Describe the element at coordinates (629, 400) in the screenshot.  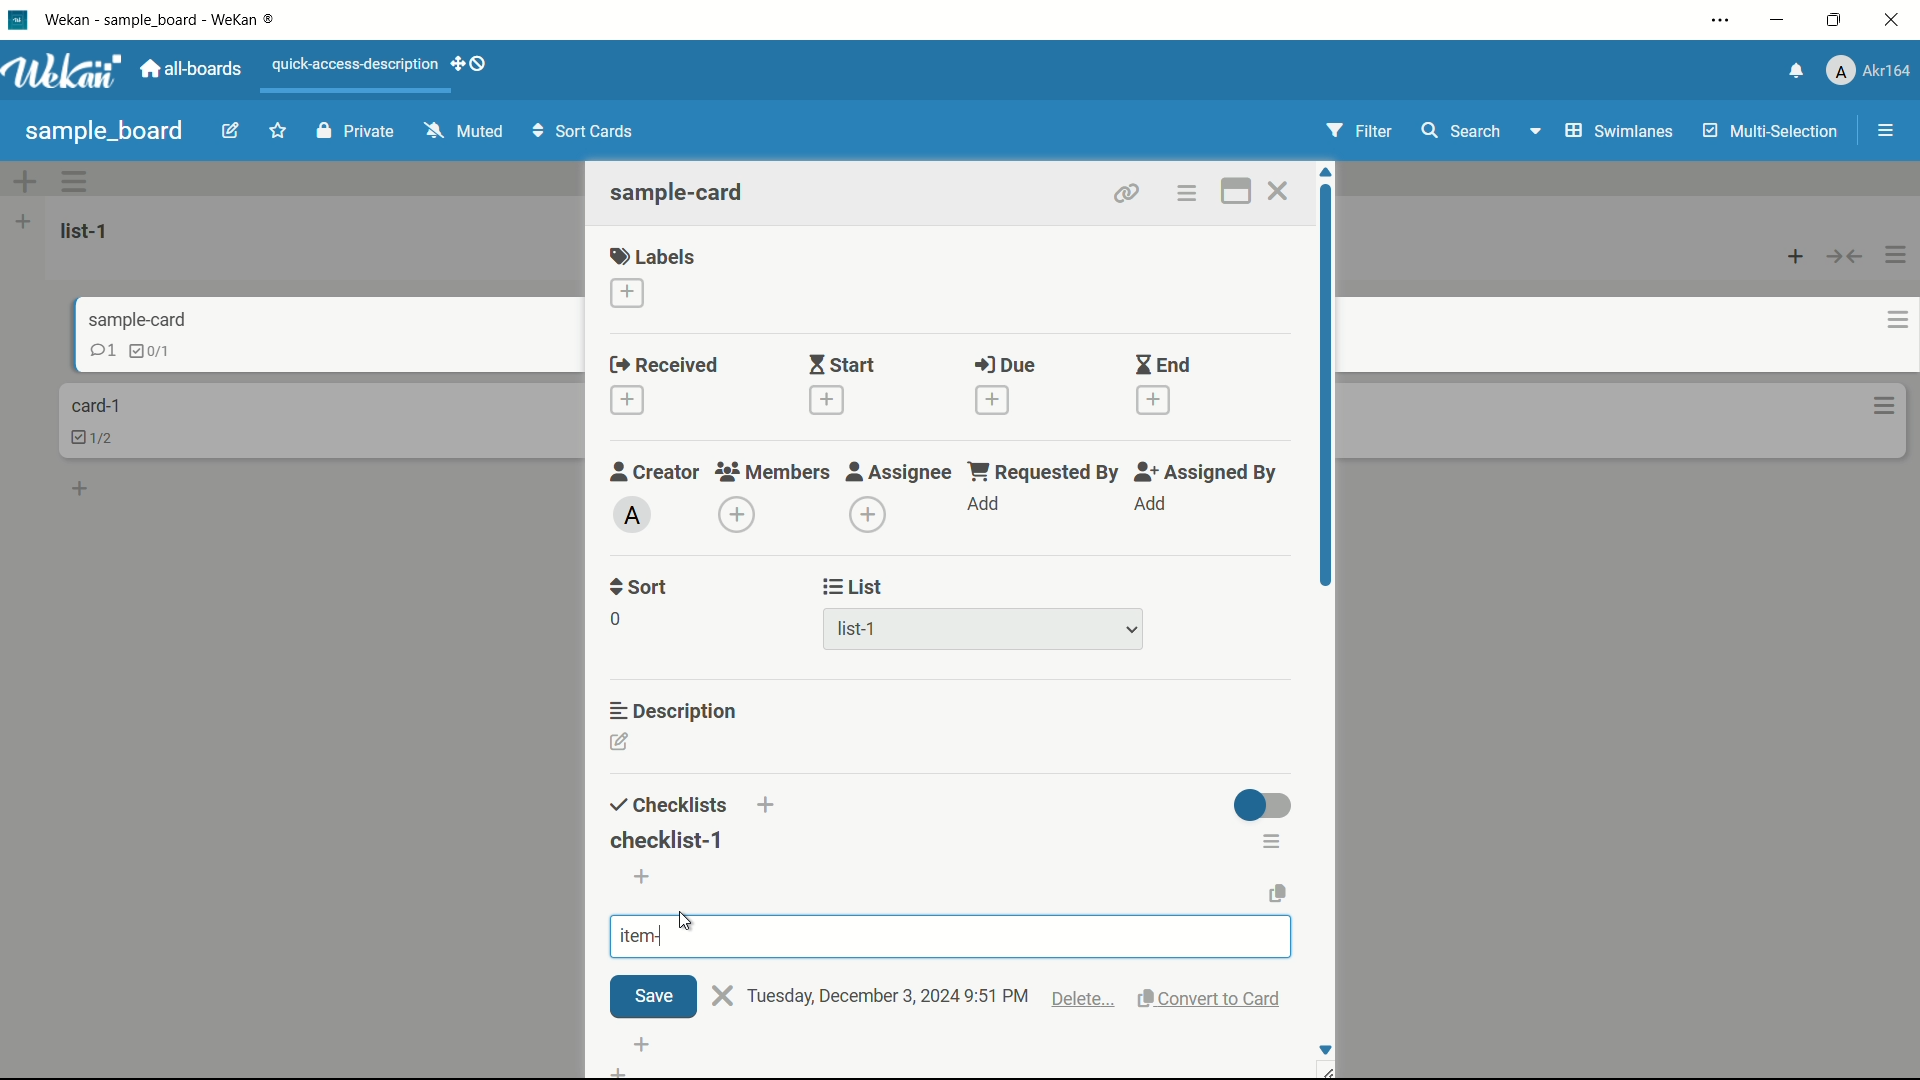
I see `add date` at that location.